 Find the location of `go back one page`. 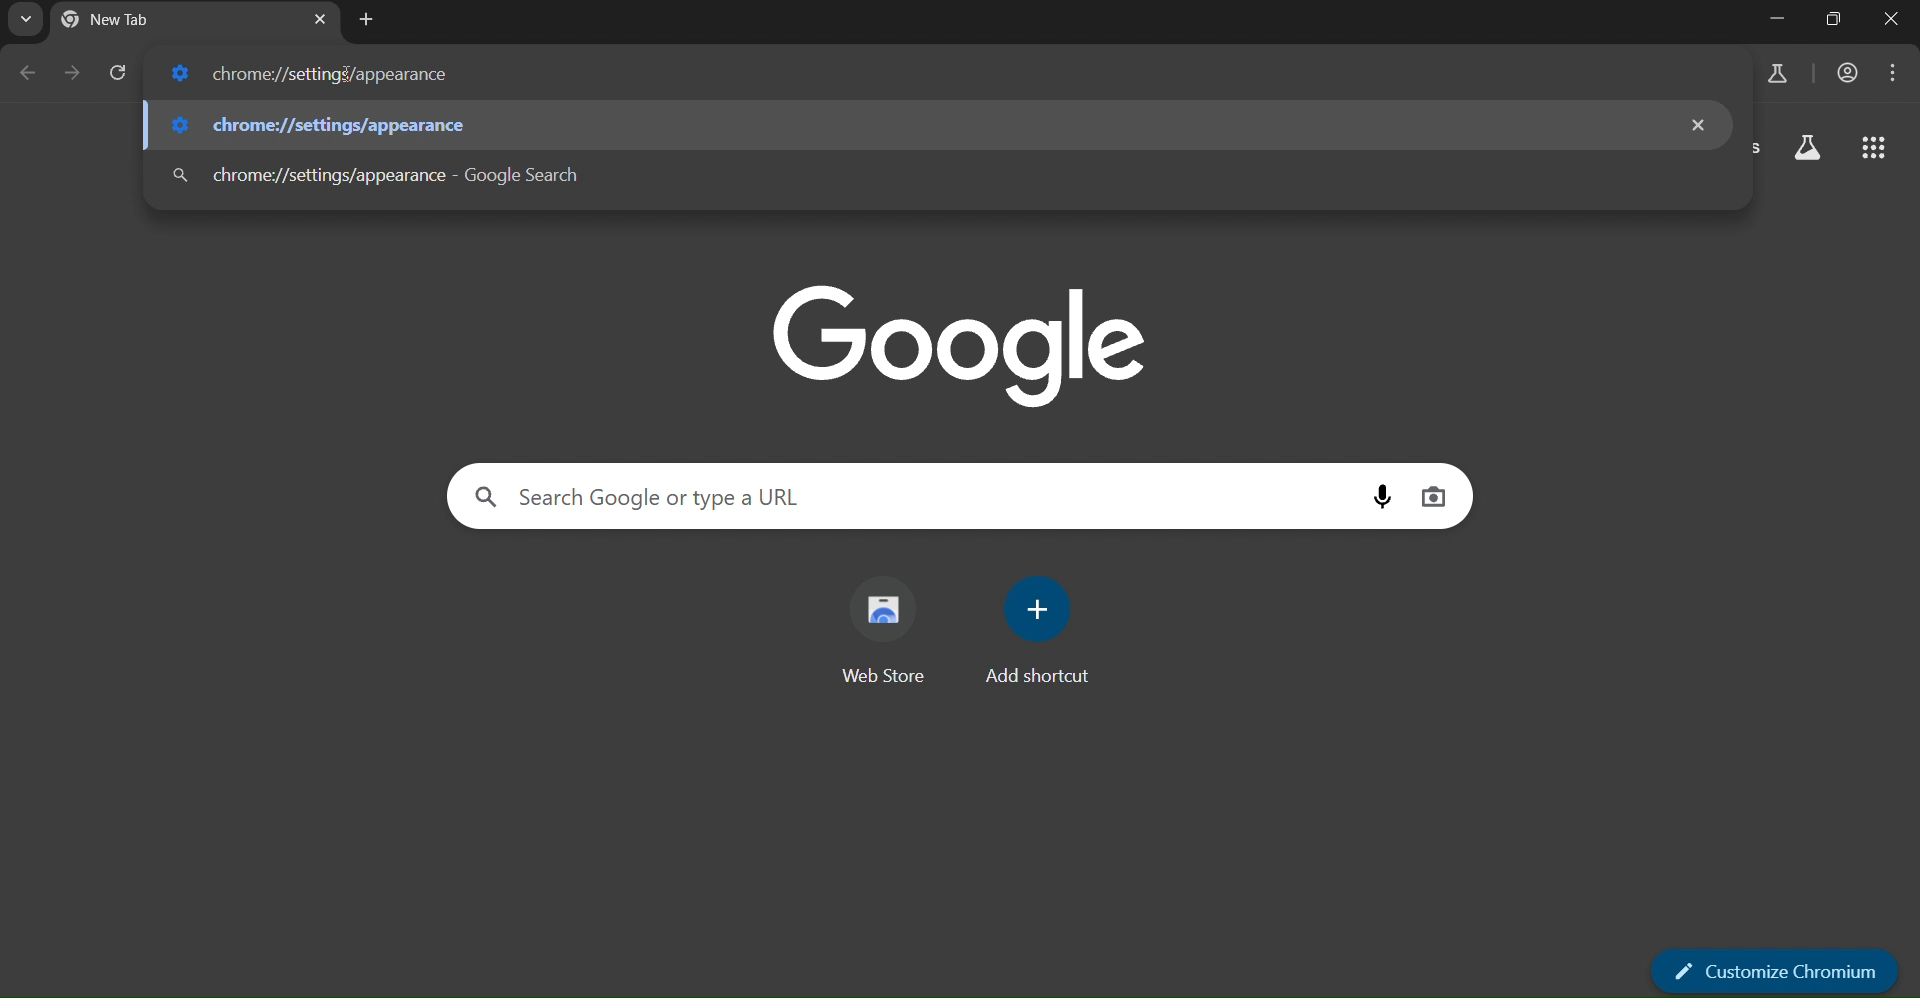

go back one page is located at coordinates (23, 74).